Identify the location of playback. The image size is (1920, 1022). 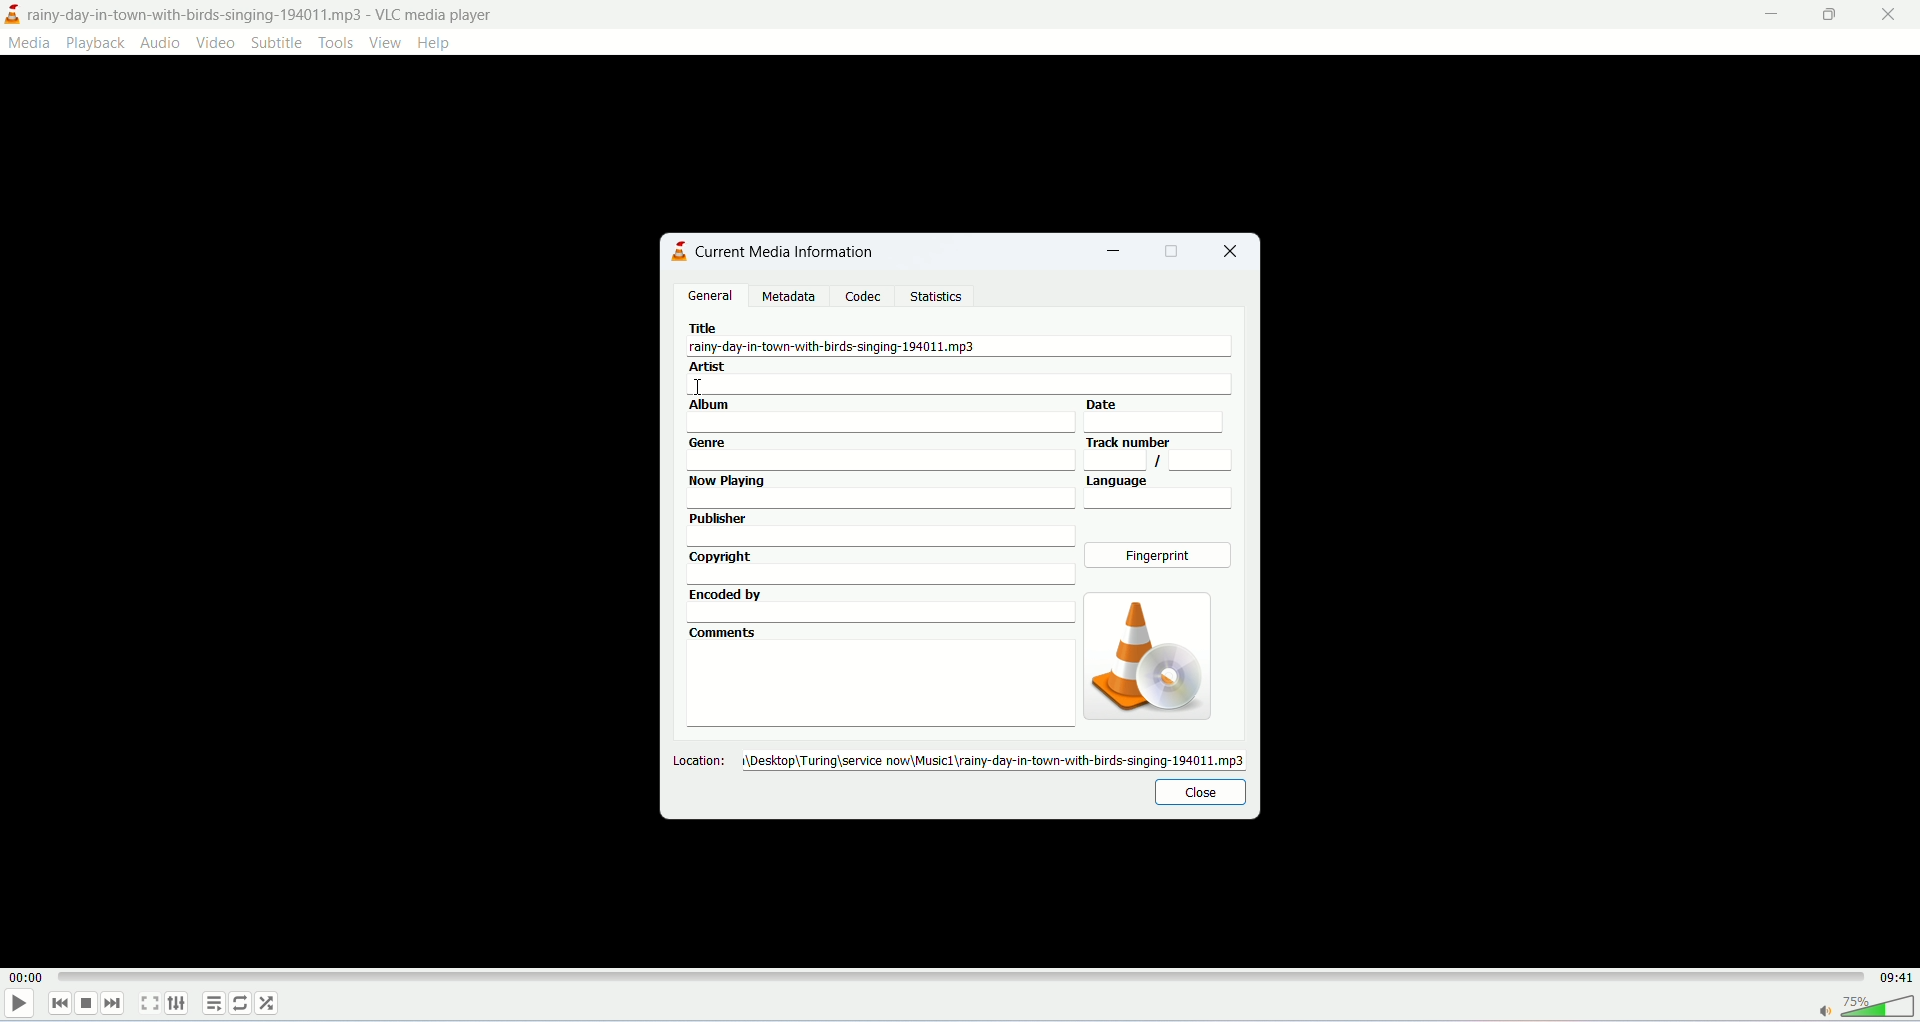
(97, 43).